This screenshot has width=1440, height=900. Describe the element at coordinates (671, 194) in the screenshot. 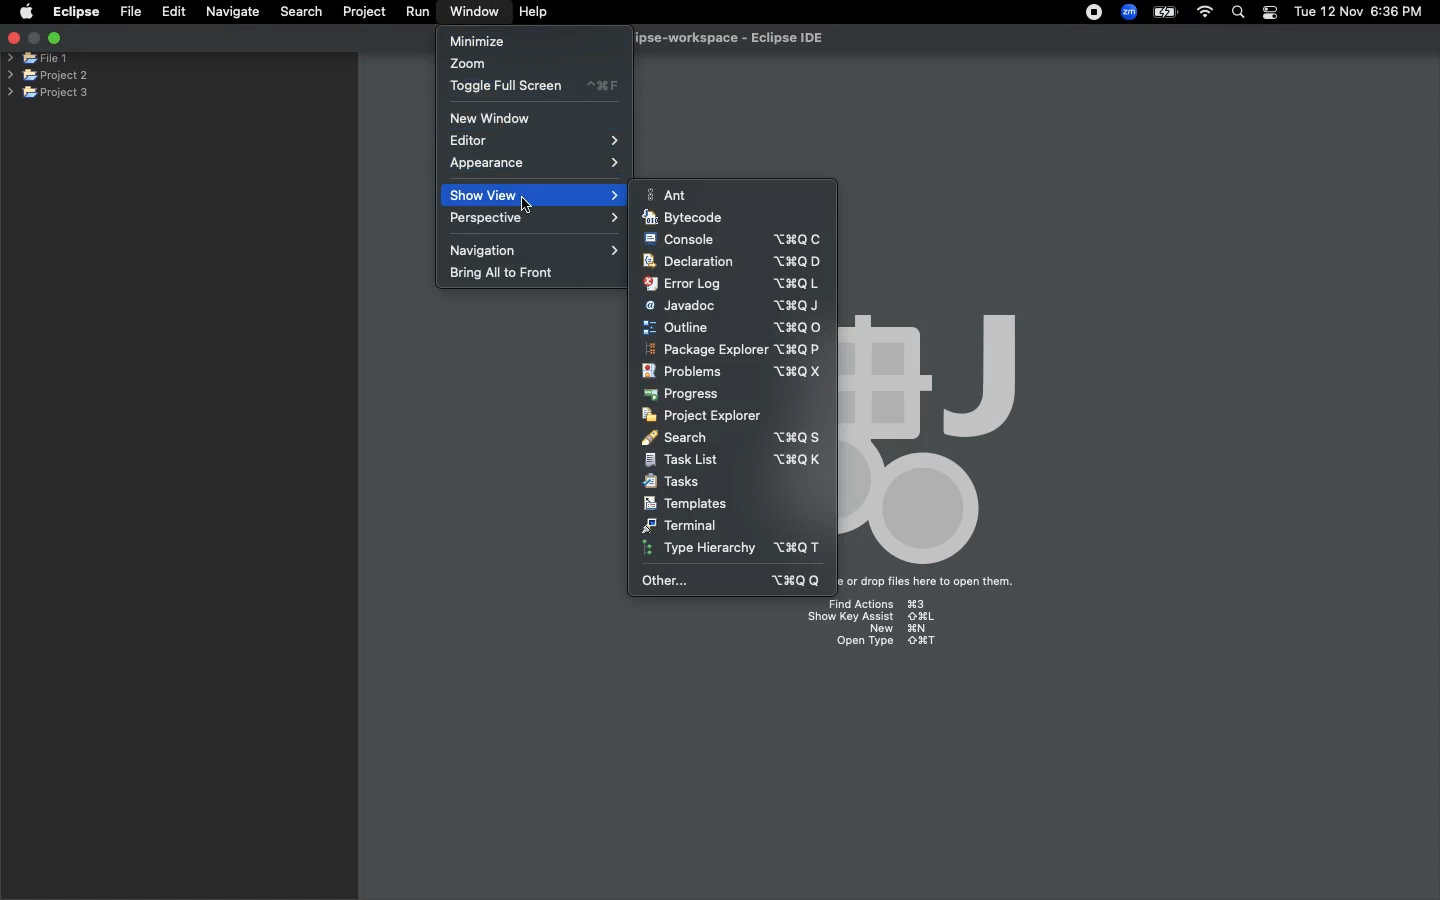

I see `Ant` at that location.